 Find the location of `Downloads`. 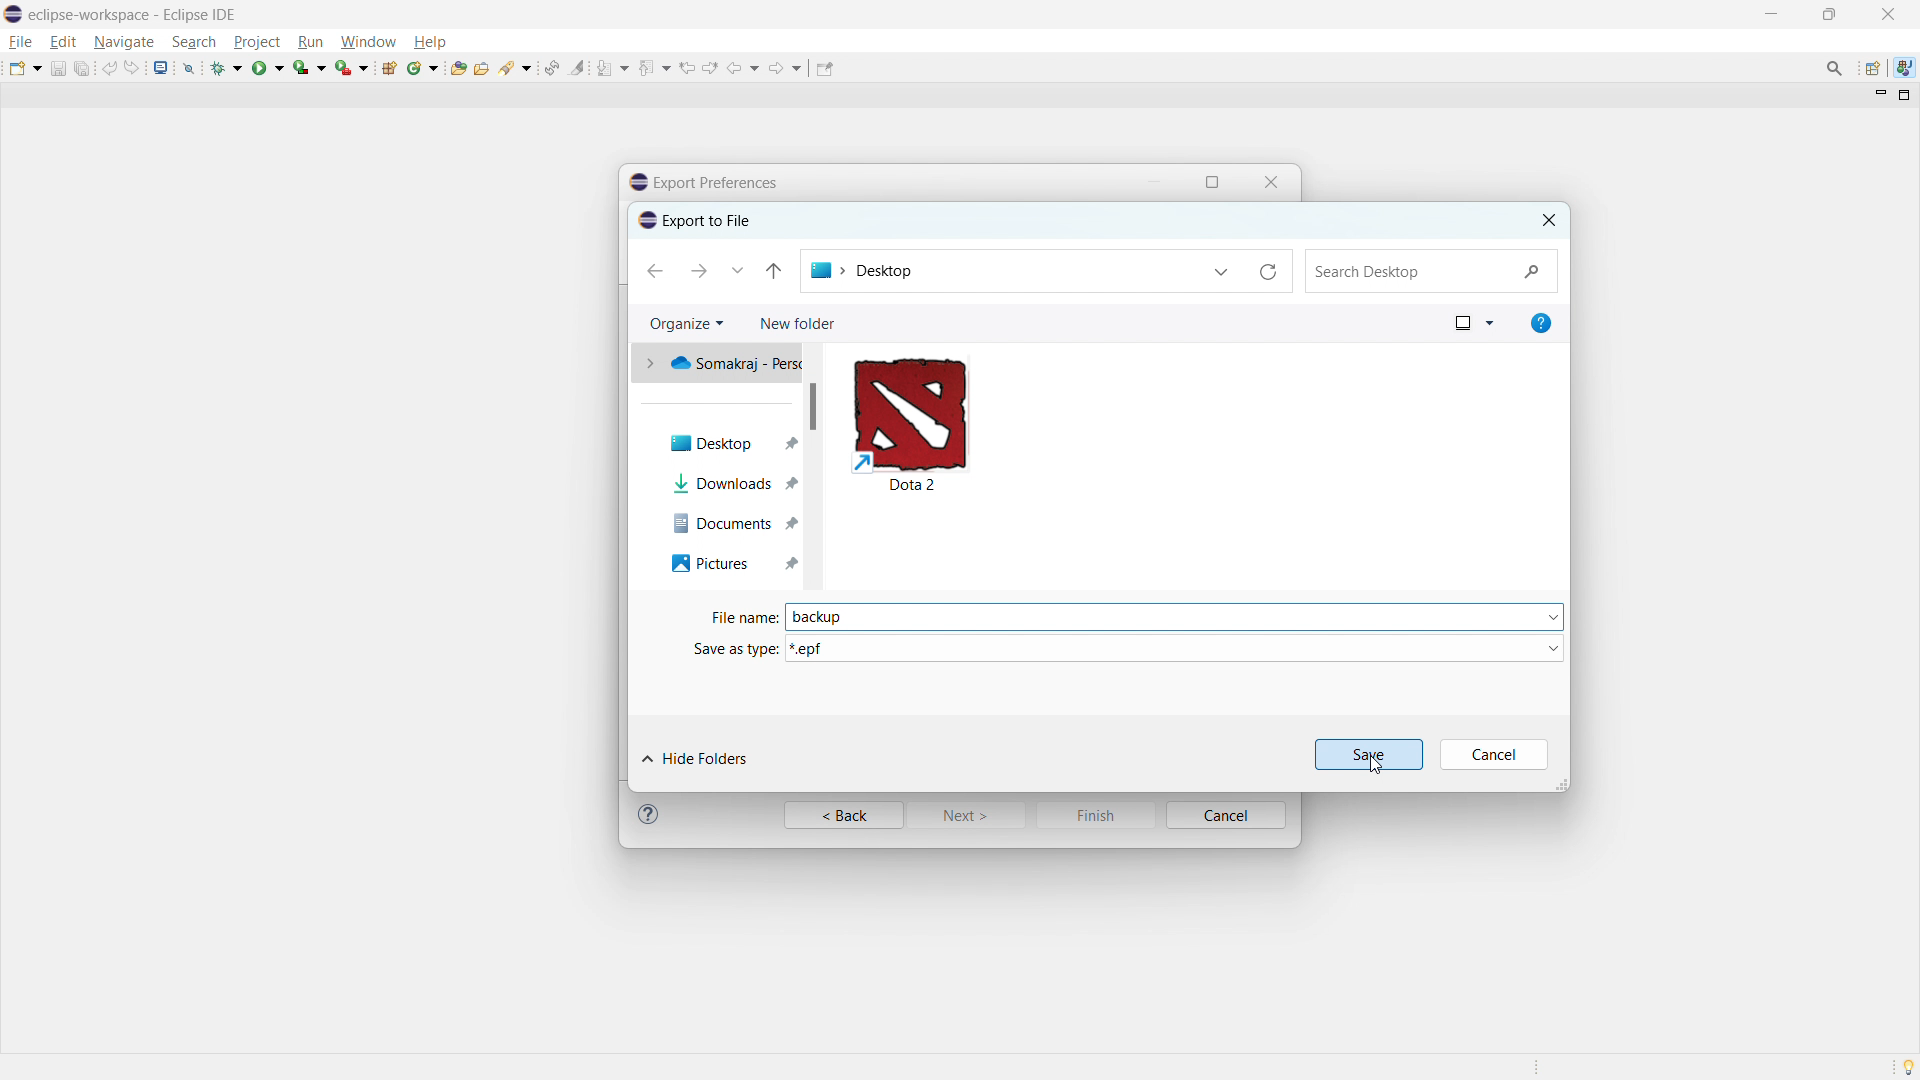

Downloads is located at coordinates (734, 484).